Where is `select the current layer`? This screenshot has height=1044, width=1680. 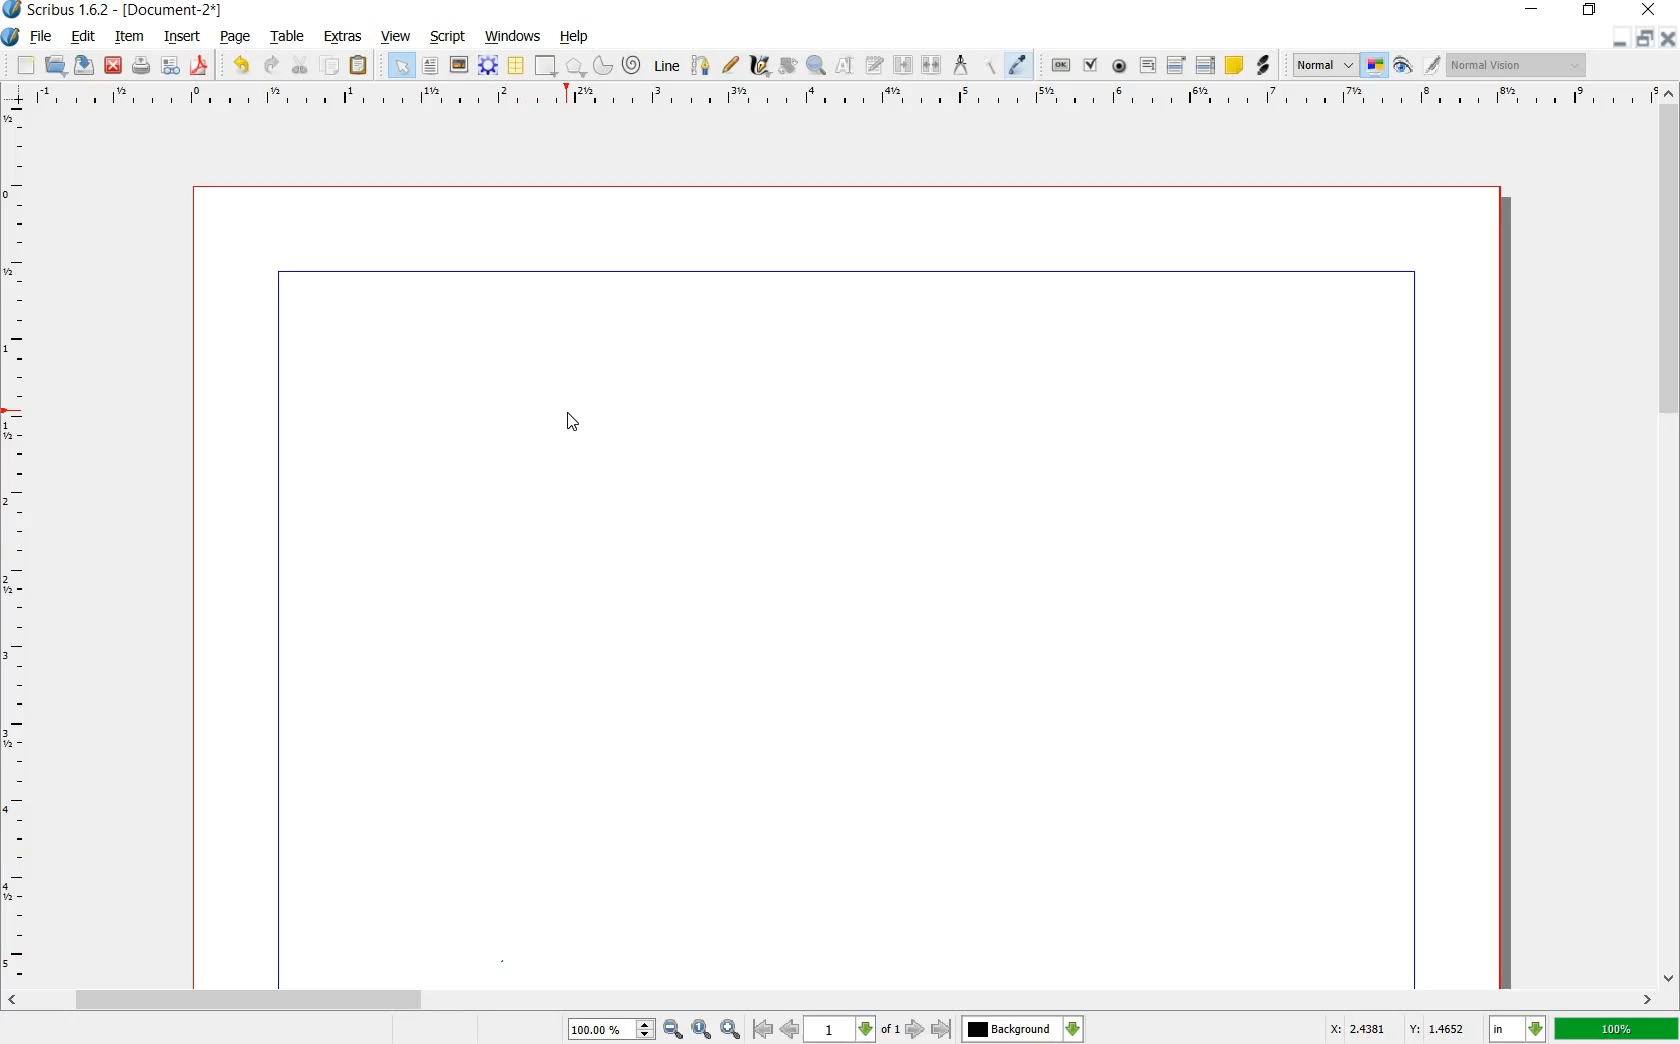 select the current layer is located at coordinates (1023, 1029).